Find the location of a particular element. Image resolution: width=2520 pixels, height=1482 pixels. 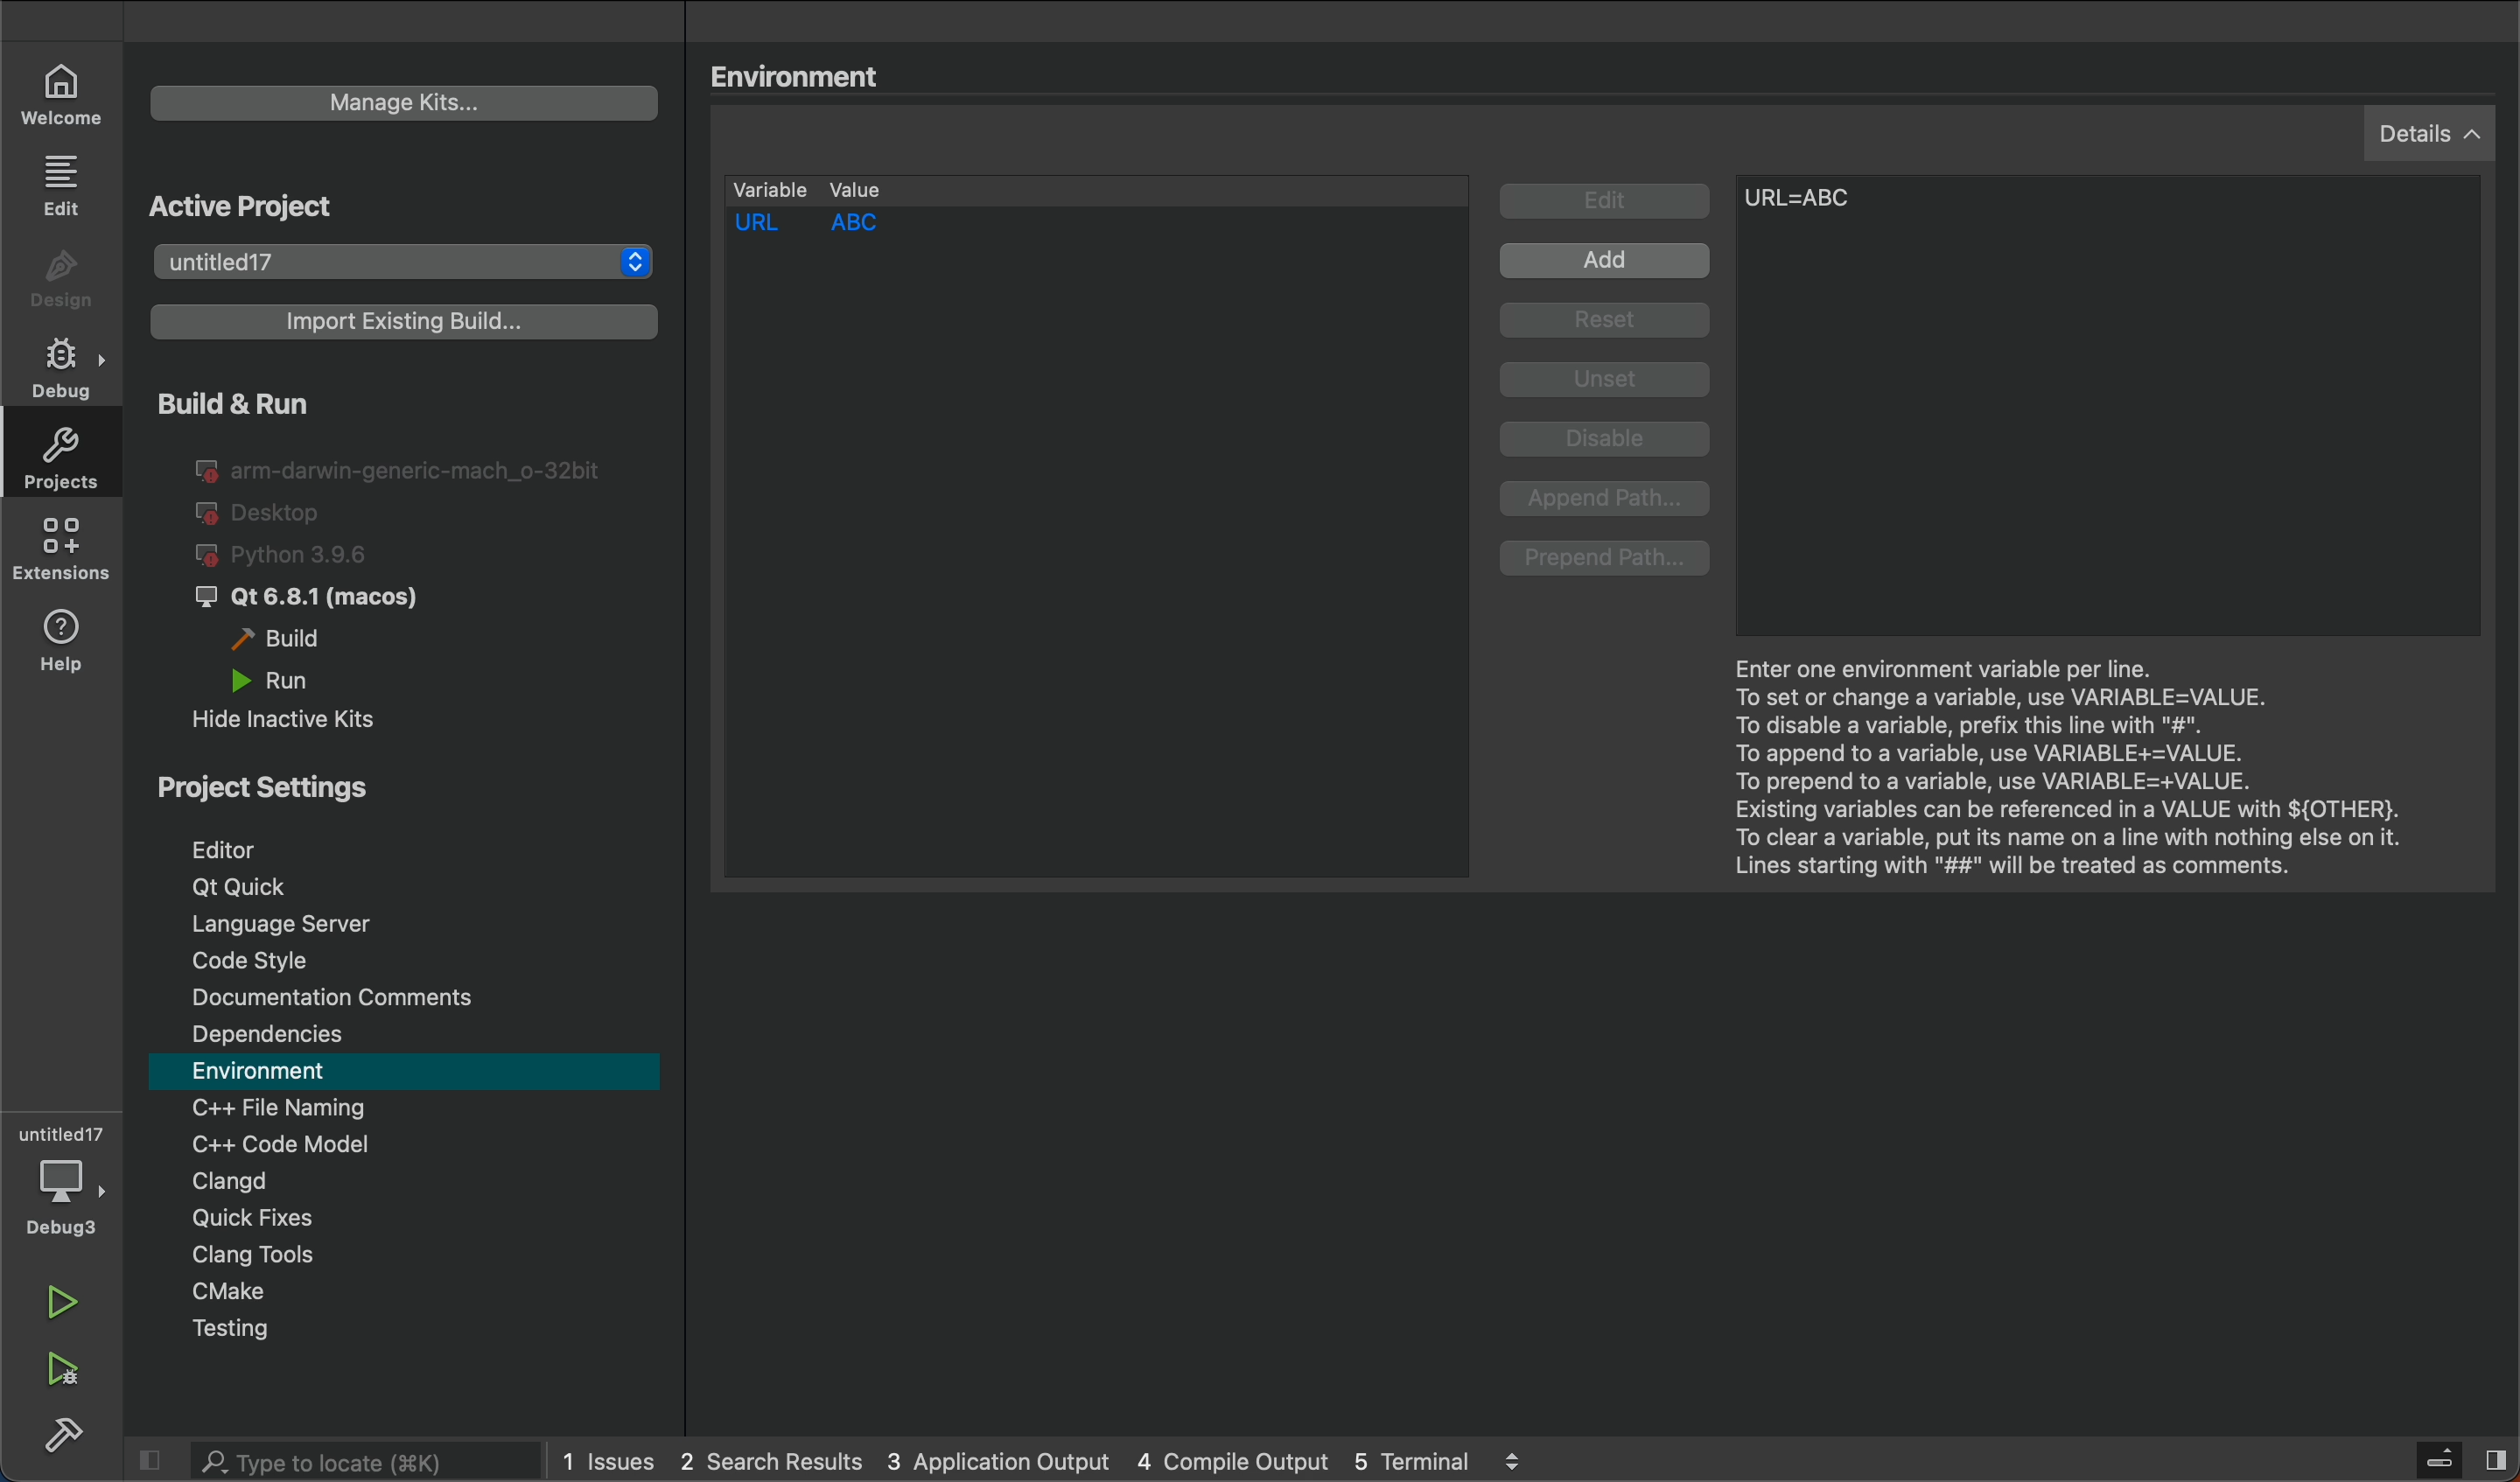

quick fixes is located at coordinates (407, 1220).